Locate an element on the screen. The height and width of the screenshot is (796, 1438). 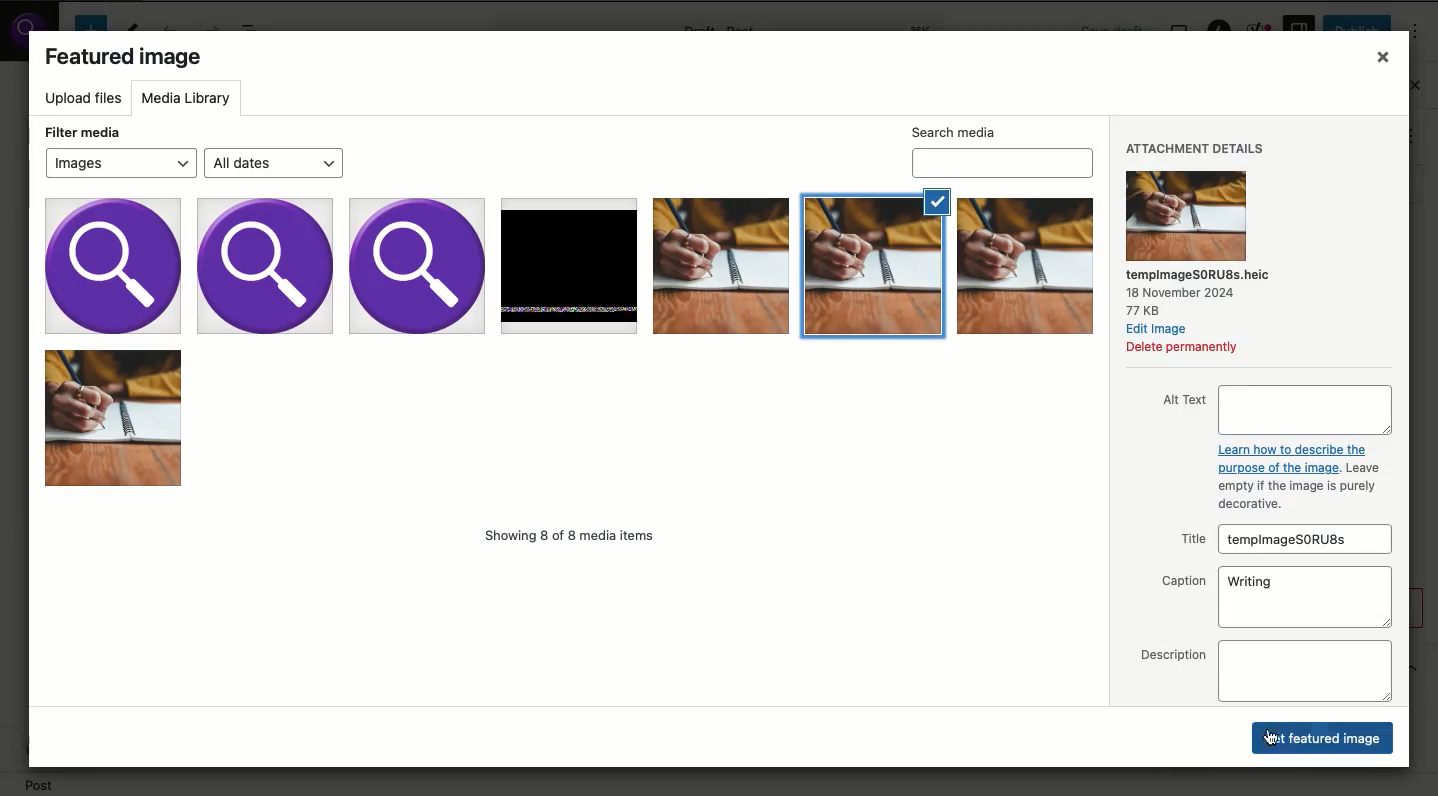
selected Image is located at coordinates (874, 263).